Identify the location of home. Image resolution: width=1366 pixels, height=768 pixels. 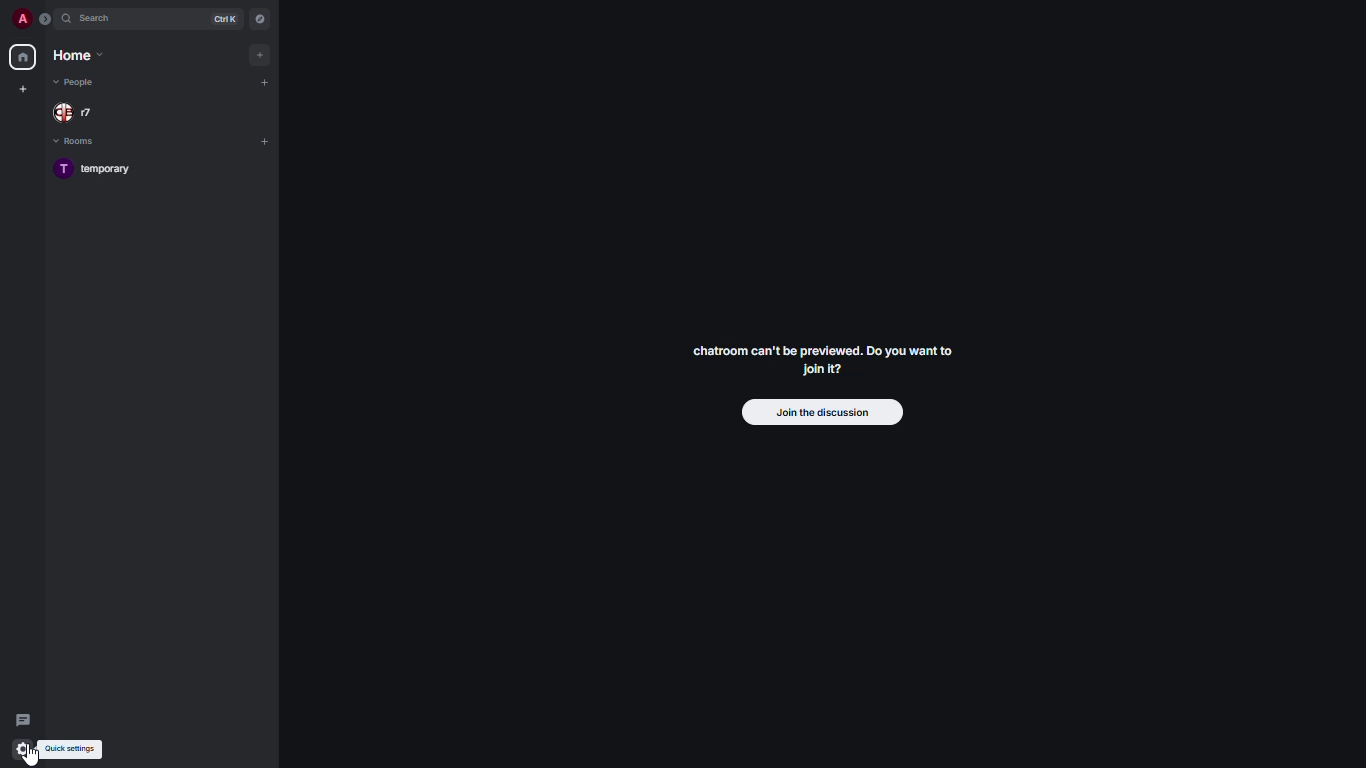
(24, 58).